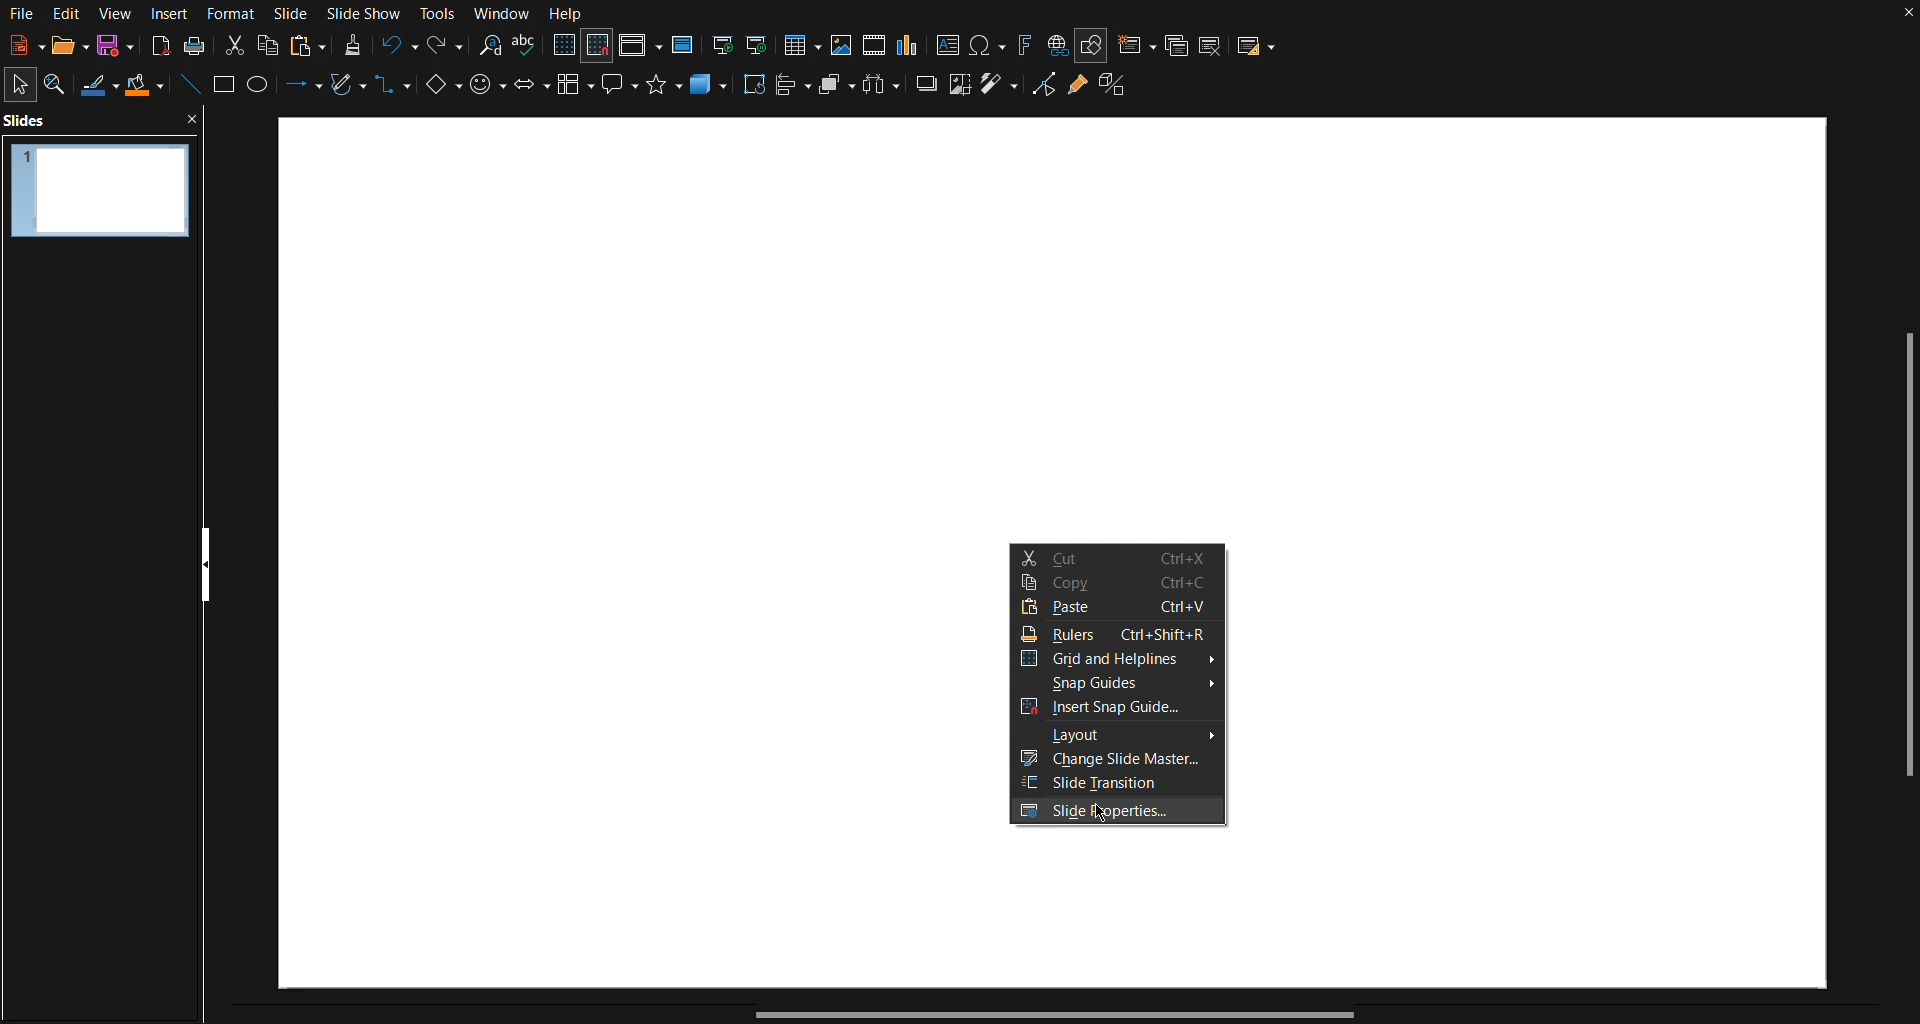  What do you see at coordinates (844, 43) in the screenshot?
I see `Insert Image` at bounding box center [844, 43].